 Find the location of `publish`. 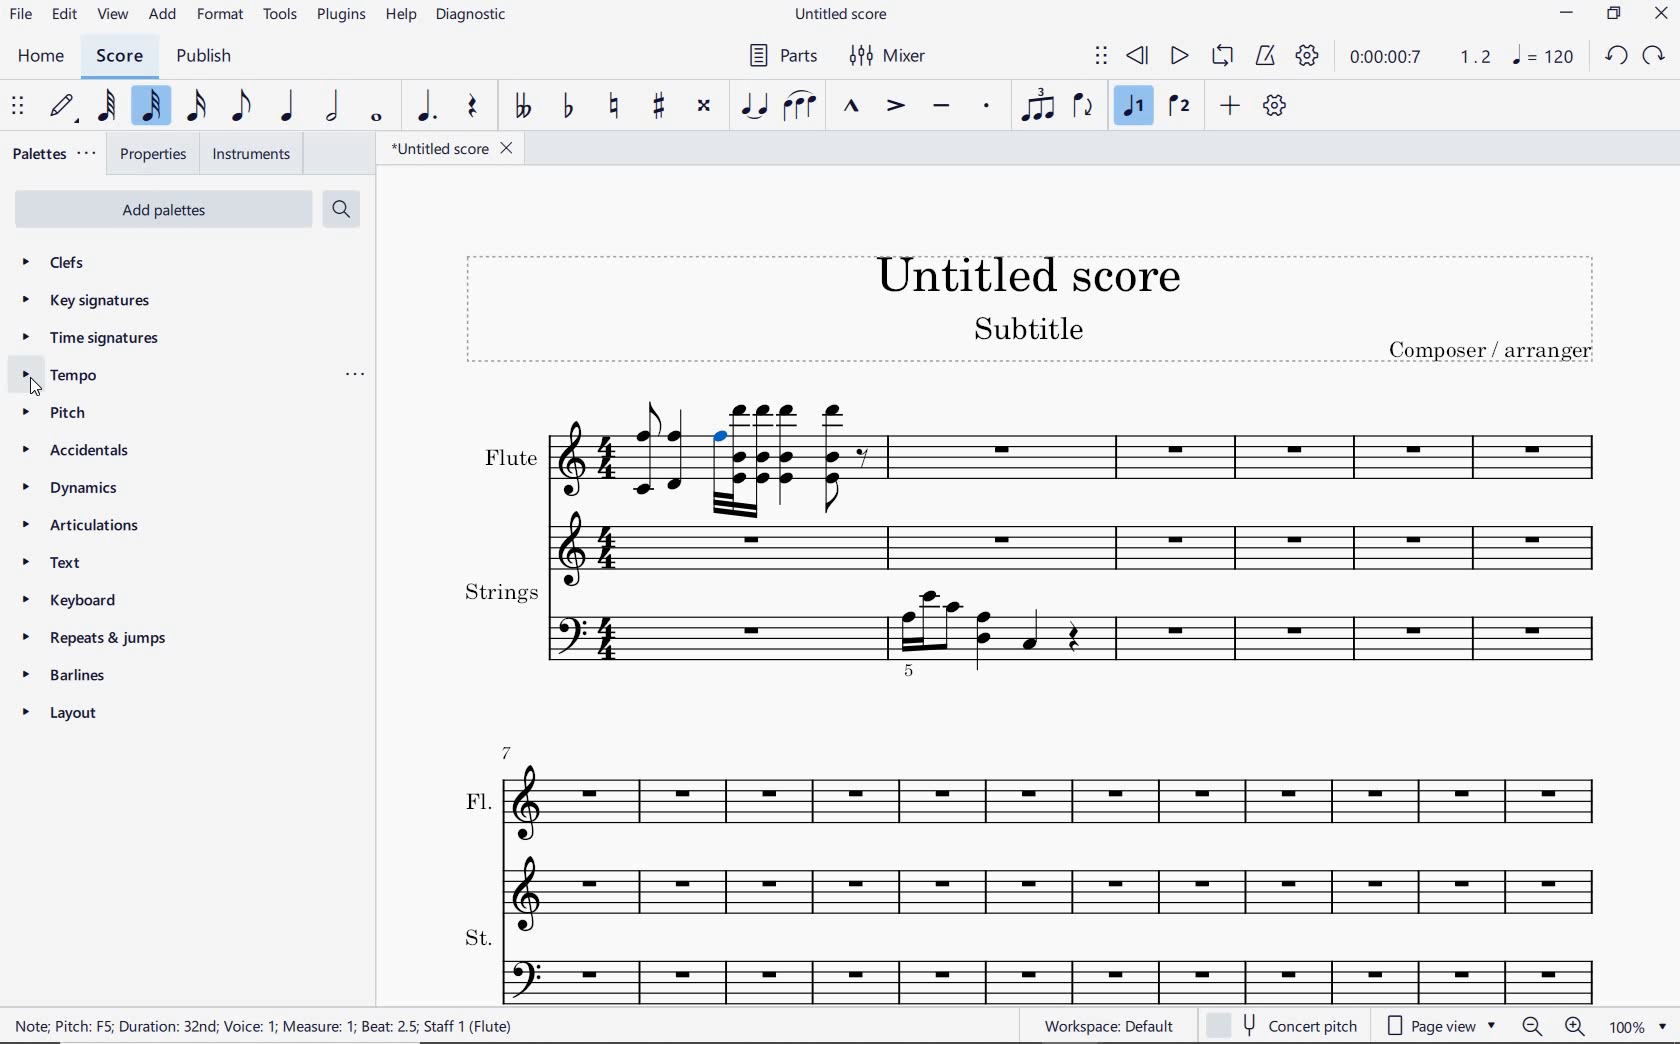

publish is located at coordinates (206, 57).